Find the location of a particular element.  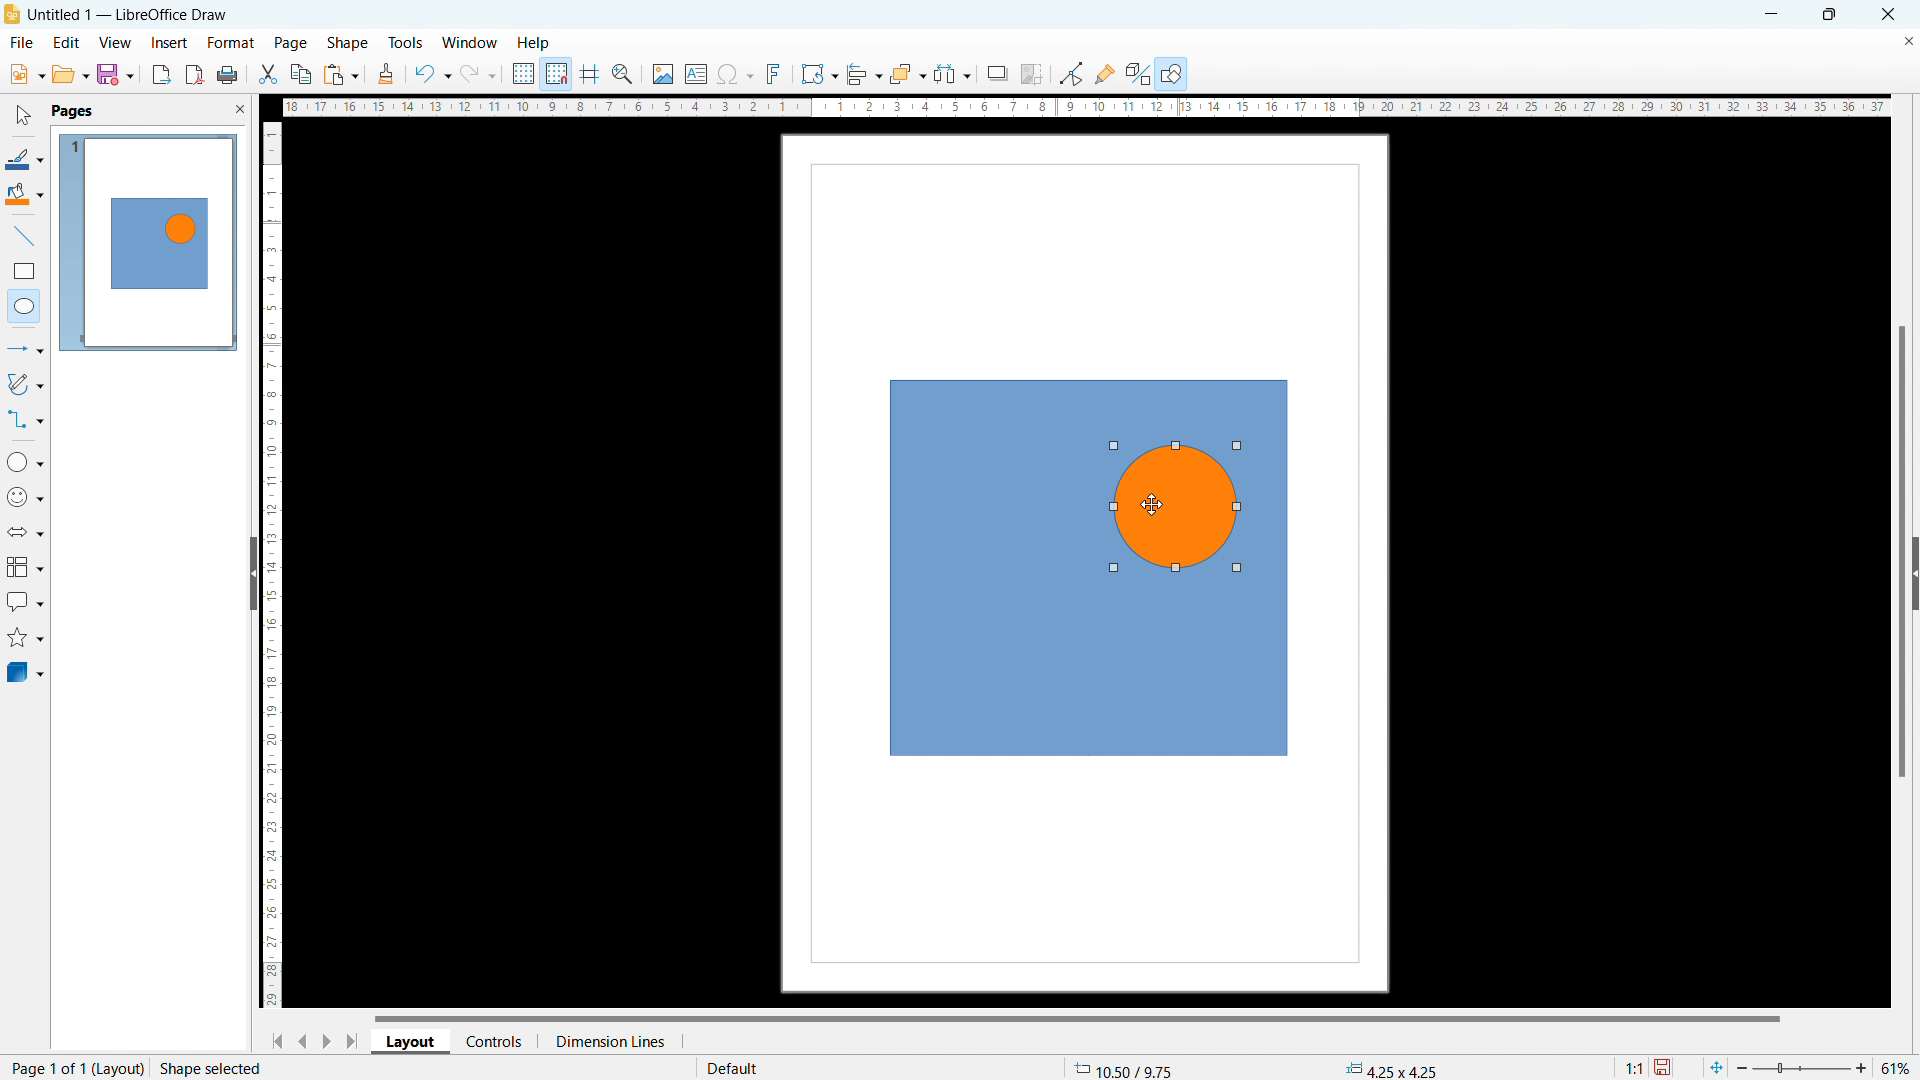

curves and polygonas is located at coordinates (25, 382).